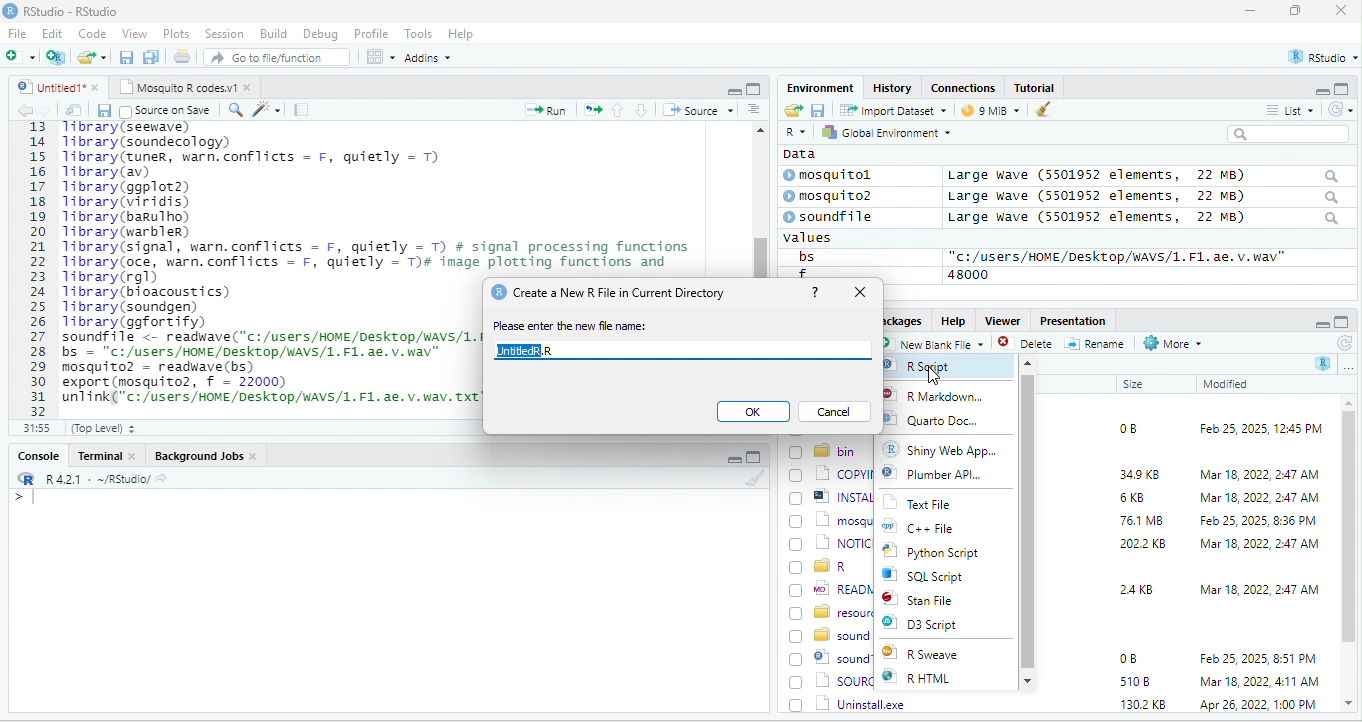 The width and height of the screenshot is (1362, 722). I want to click on (7) 1 NOTICE, so click(832, 544).